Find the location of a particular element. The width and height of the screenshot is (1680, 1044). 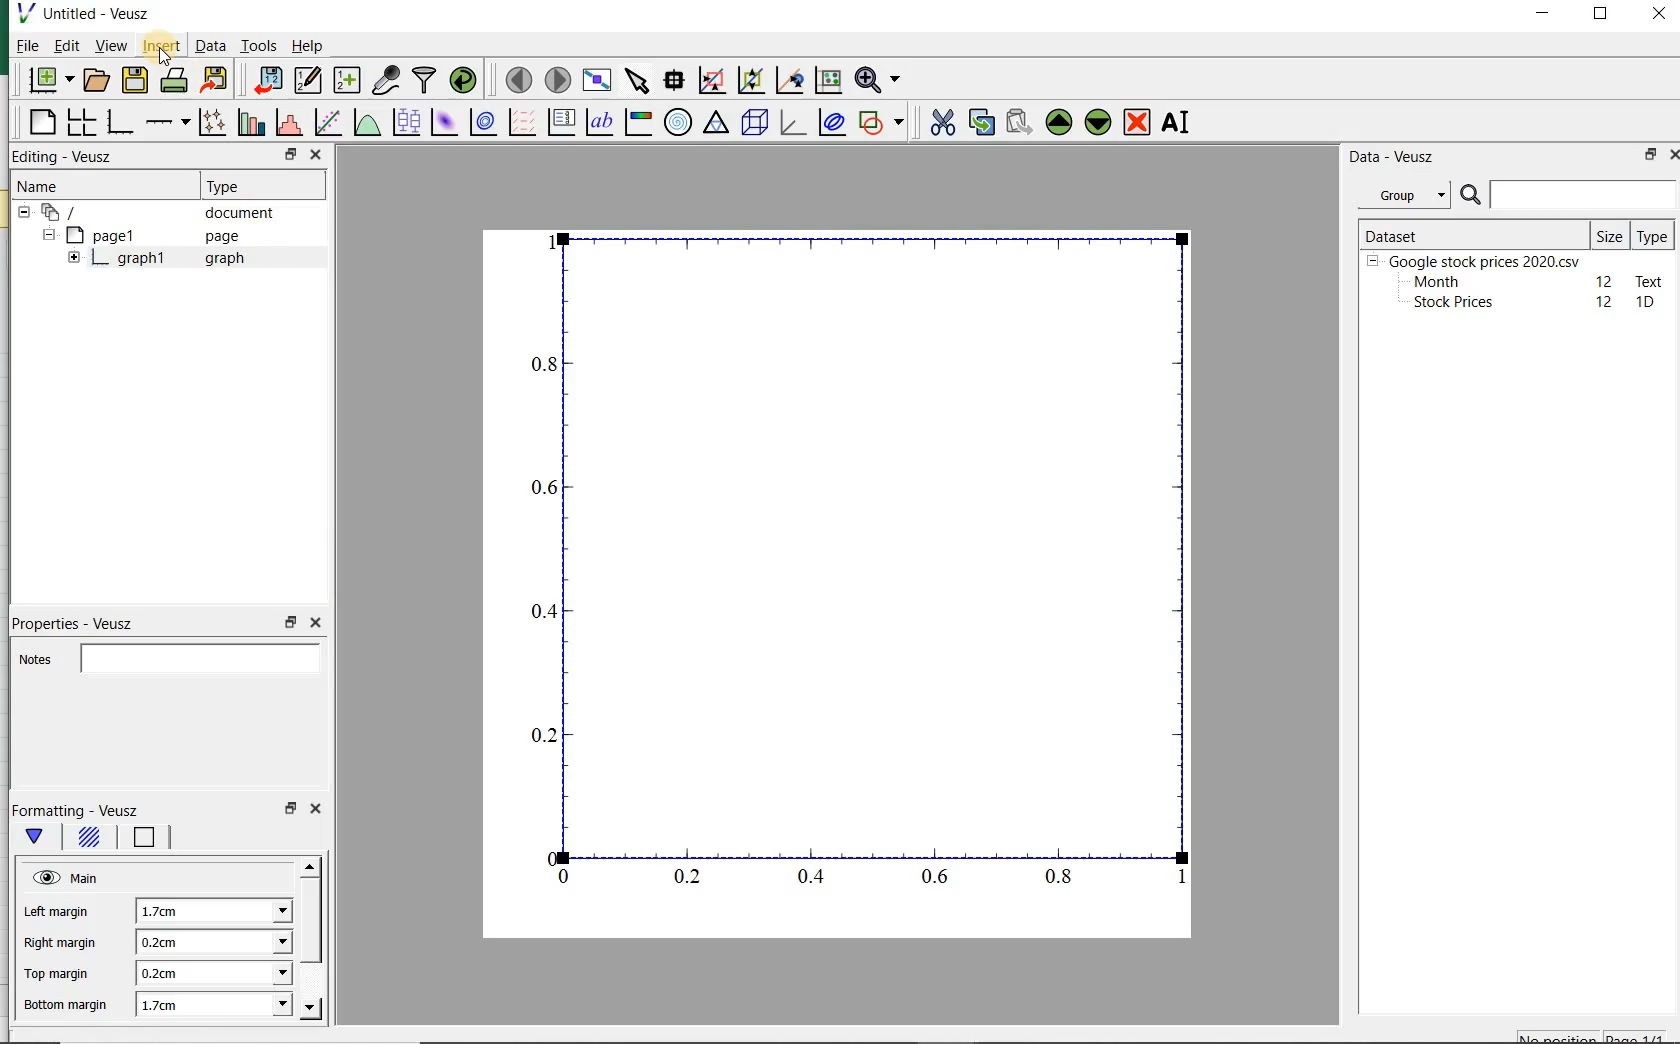

restore is located at coordinates (291, 155).